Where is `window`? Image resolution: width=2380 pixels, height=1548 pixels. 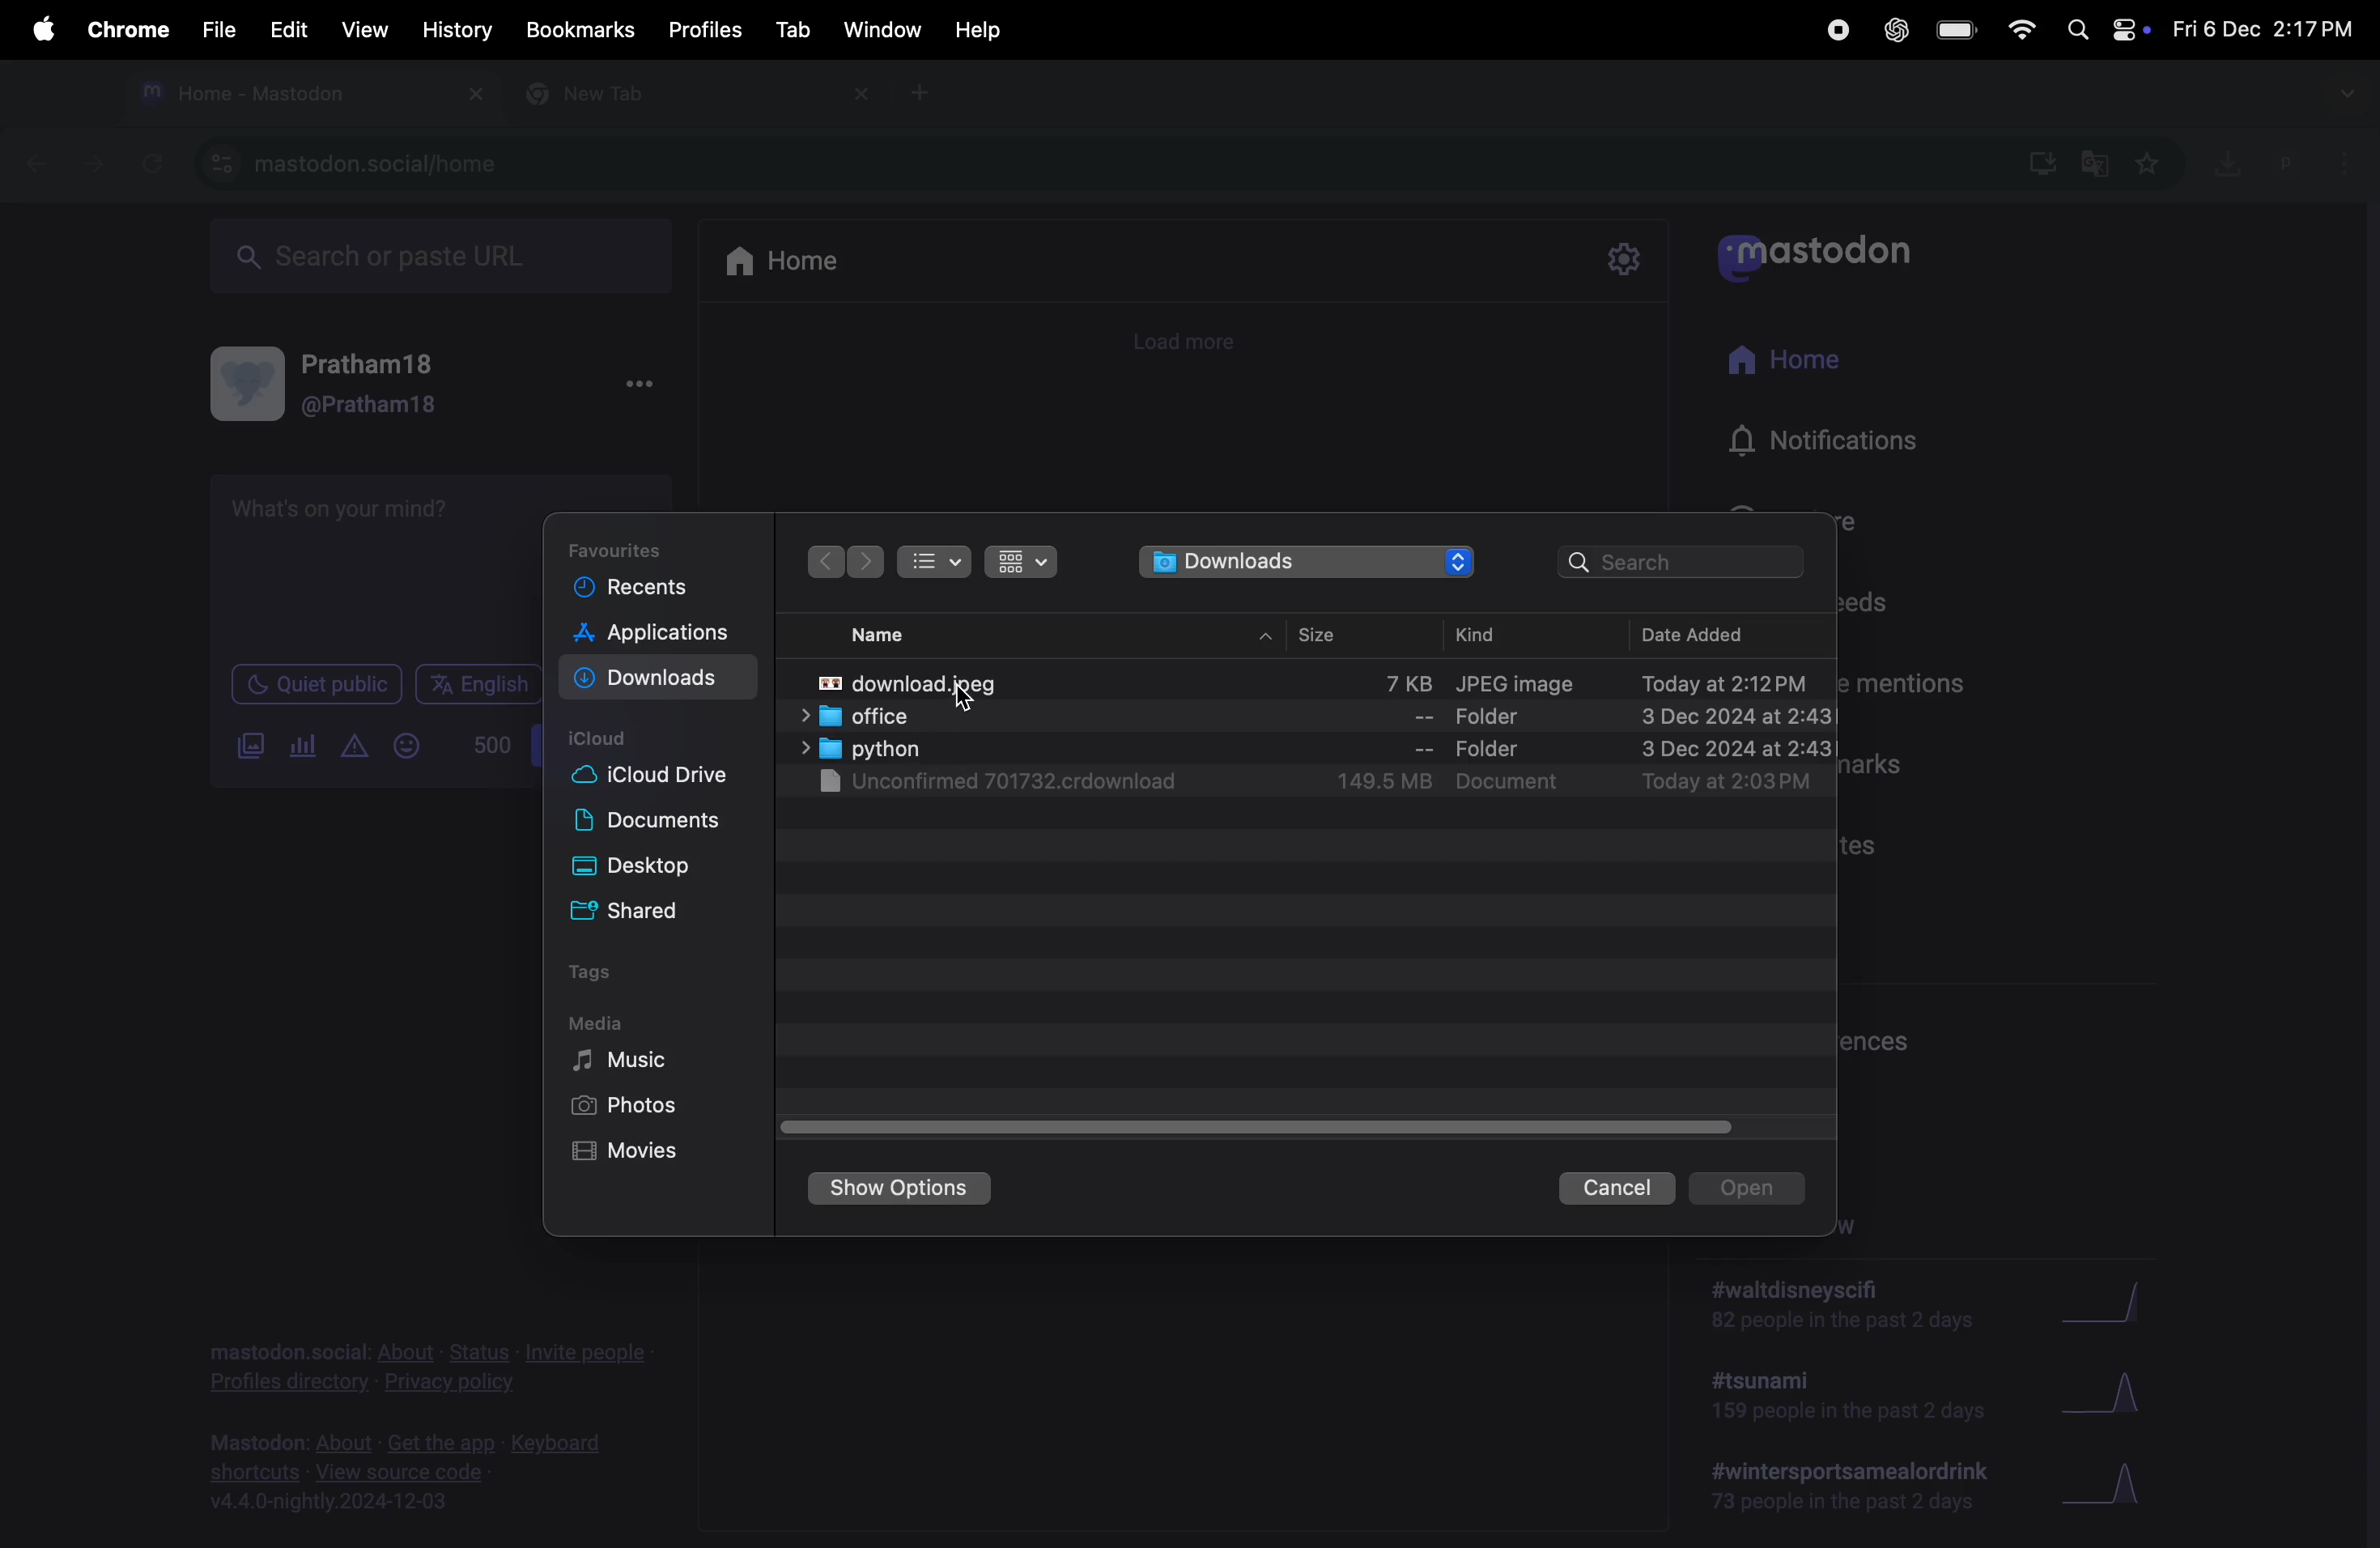
window is located at coordinates (884, 32).